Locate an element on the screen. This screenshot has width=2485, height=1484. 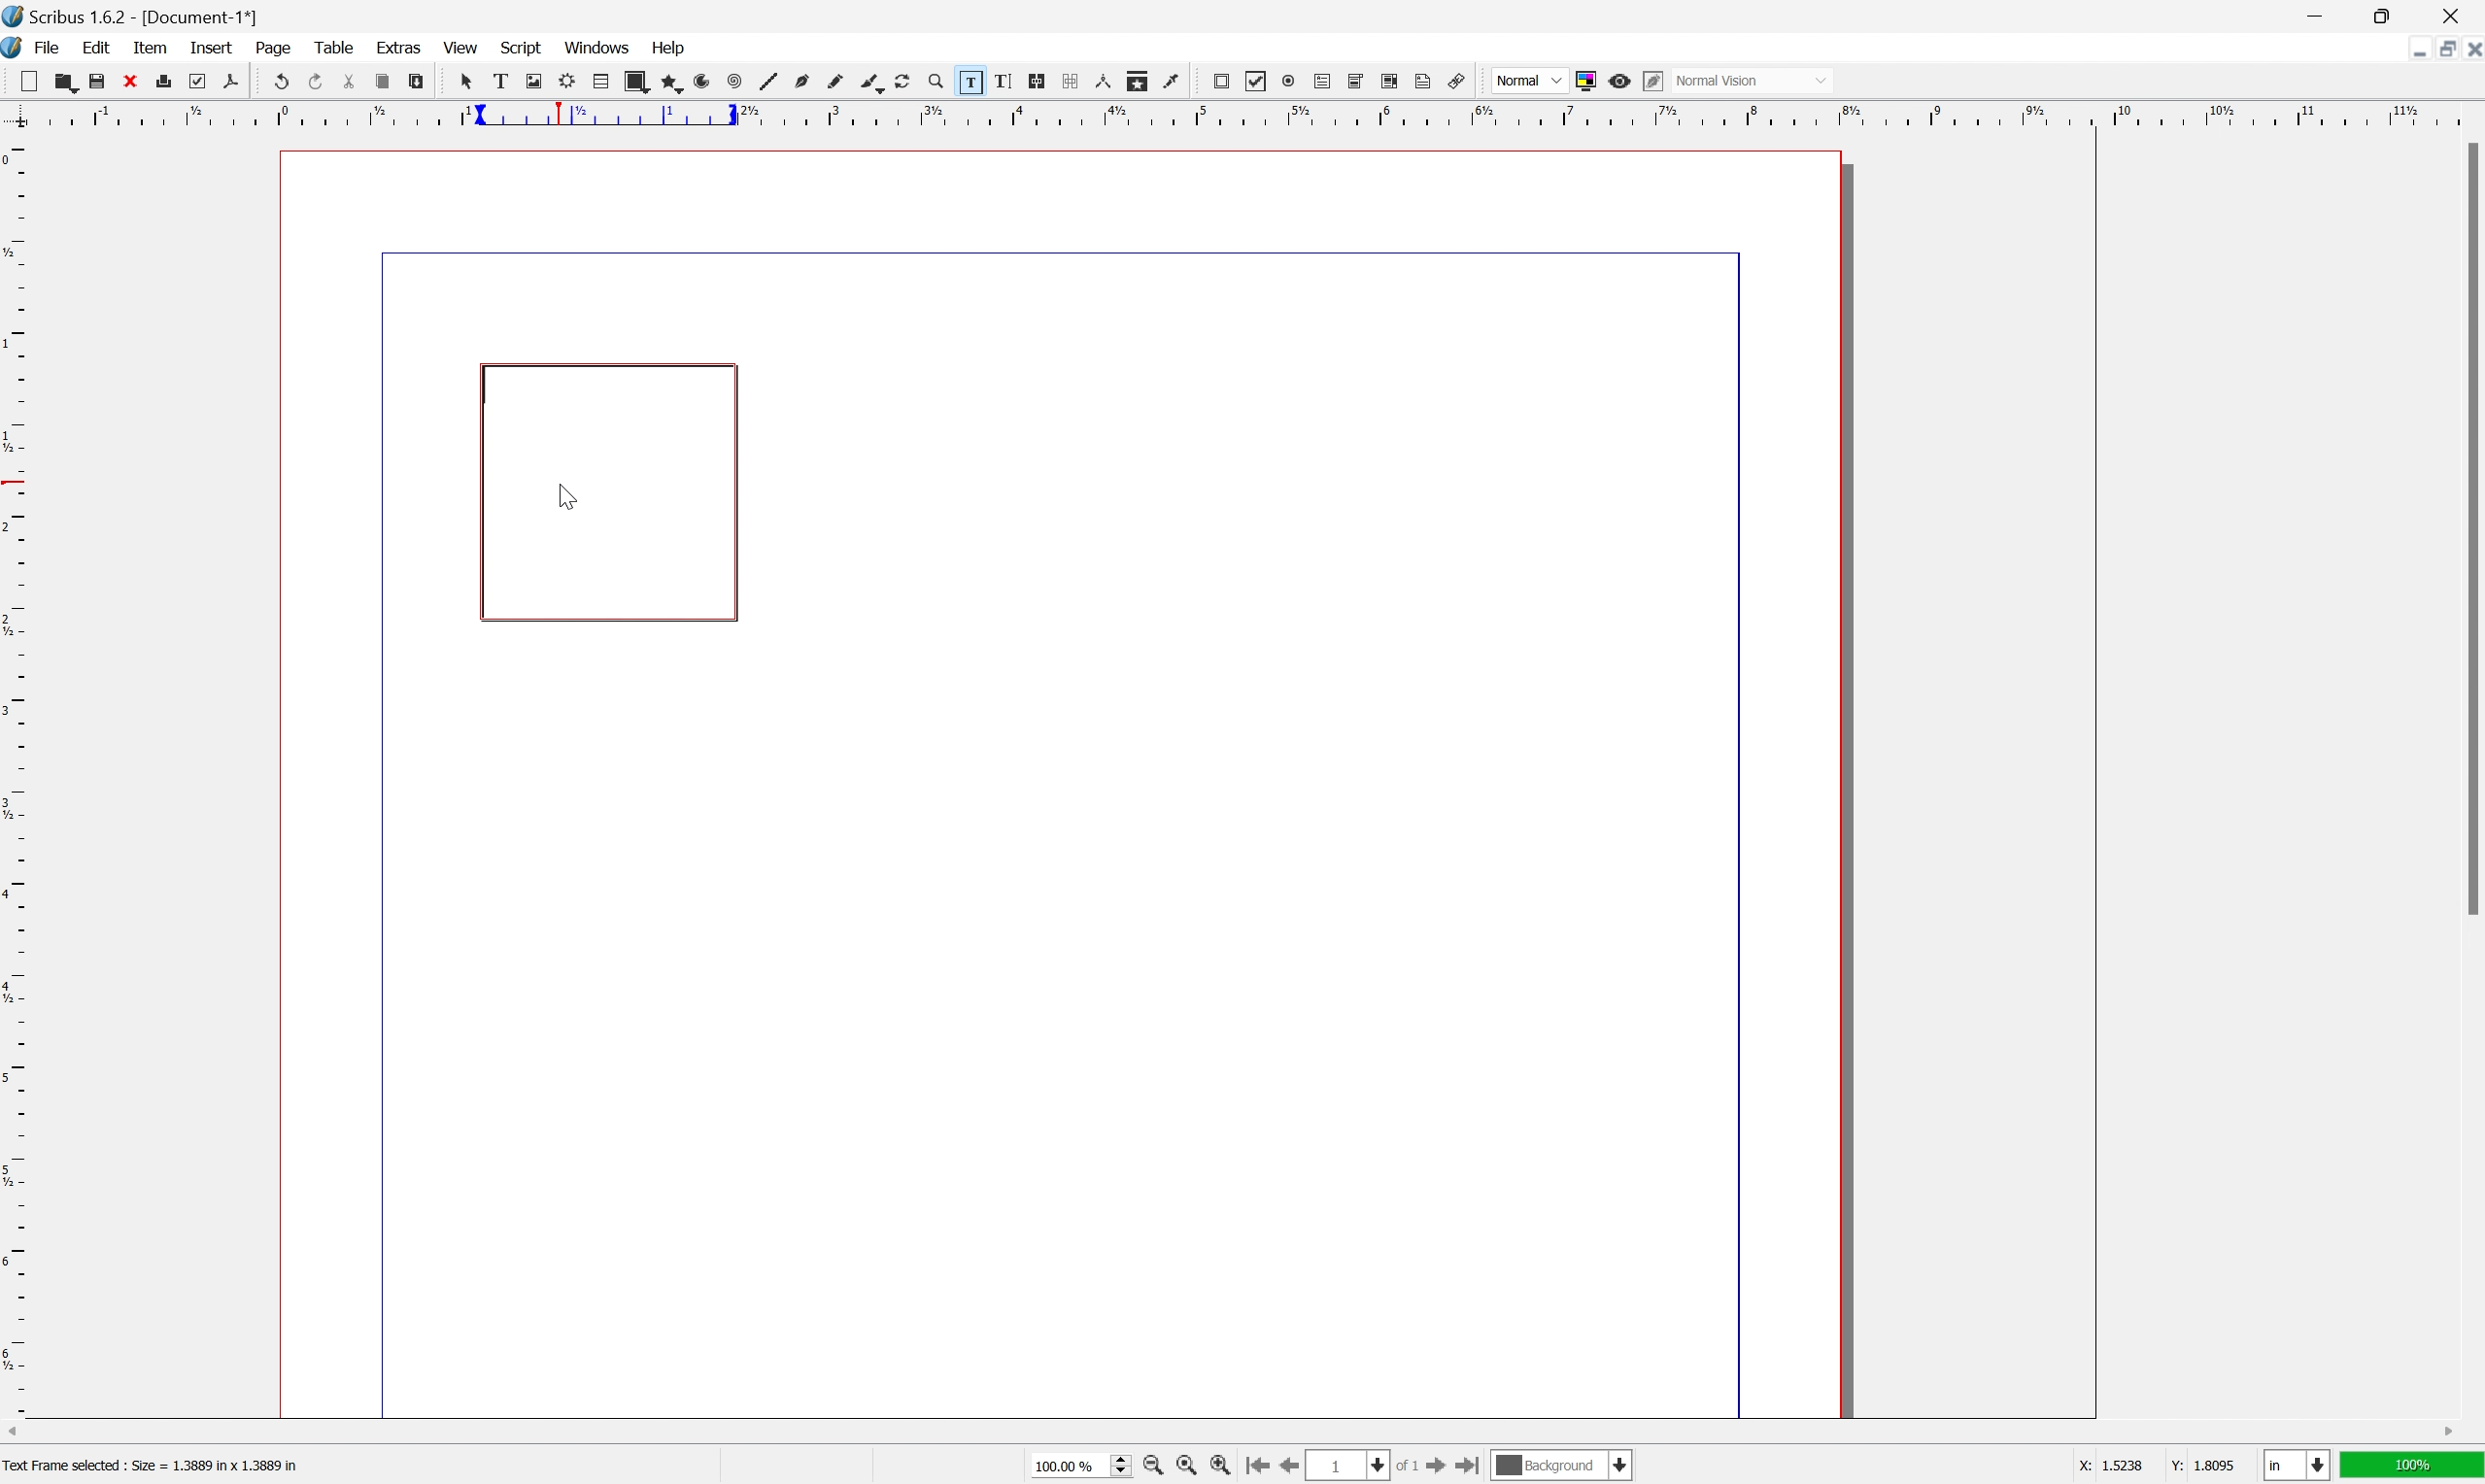
go to previous page is located at coordinates (1285, 1468).